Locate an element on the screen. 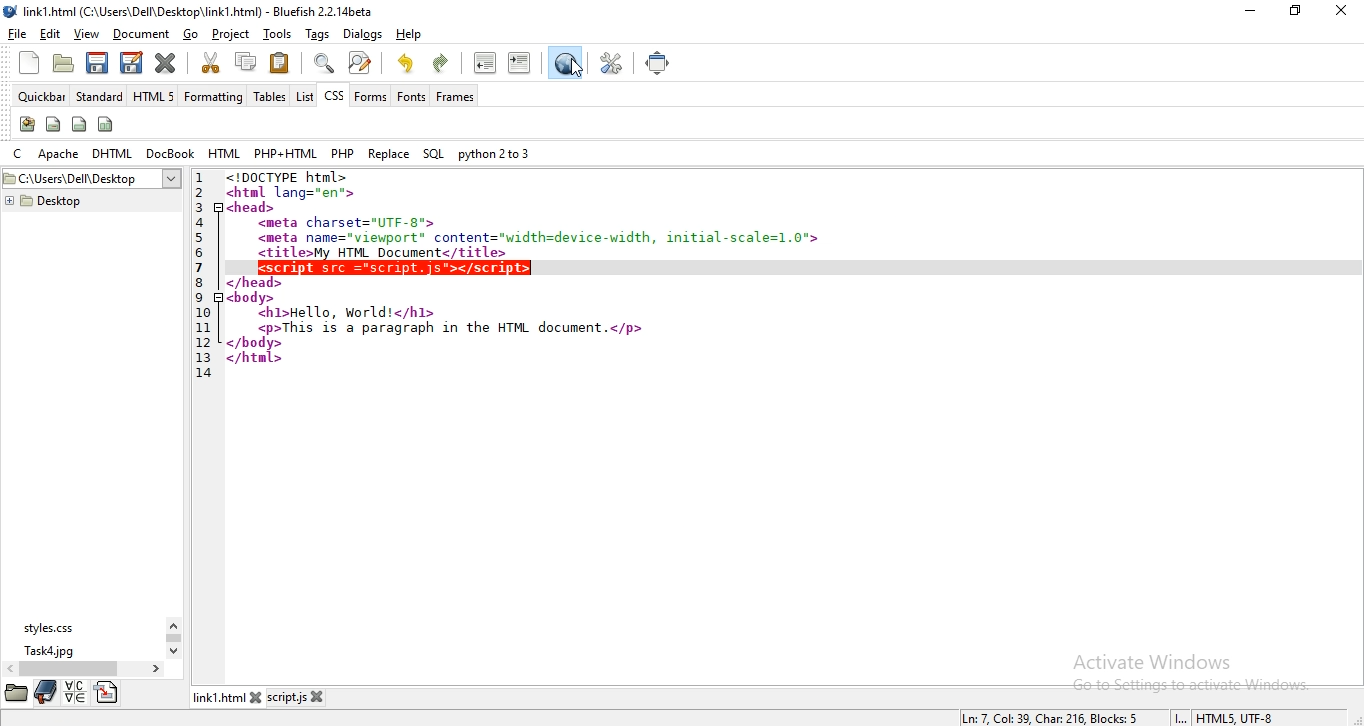  undo is located at coordinates (407, 63).